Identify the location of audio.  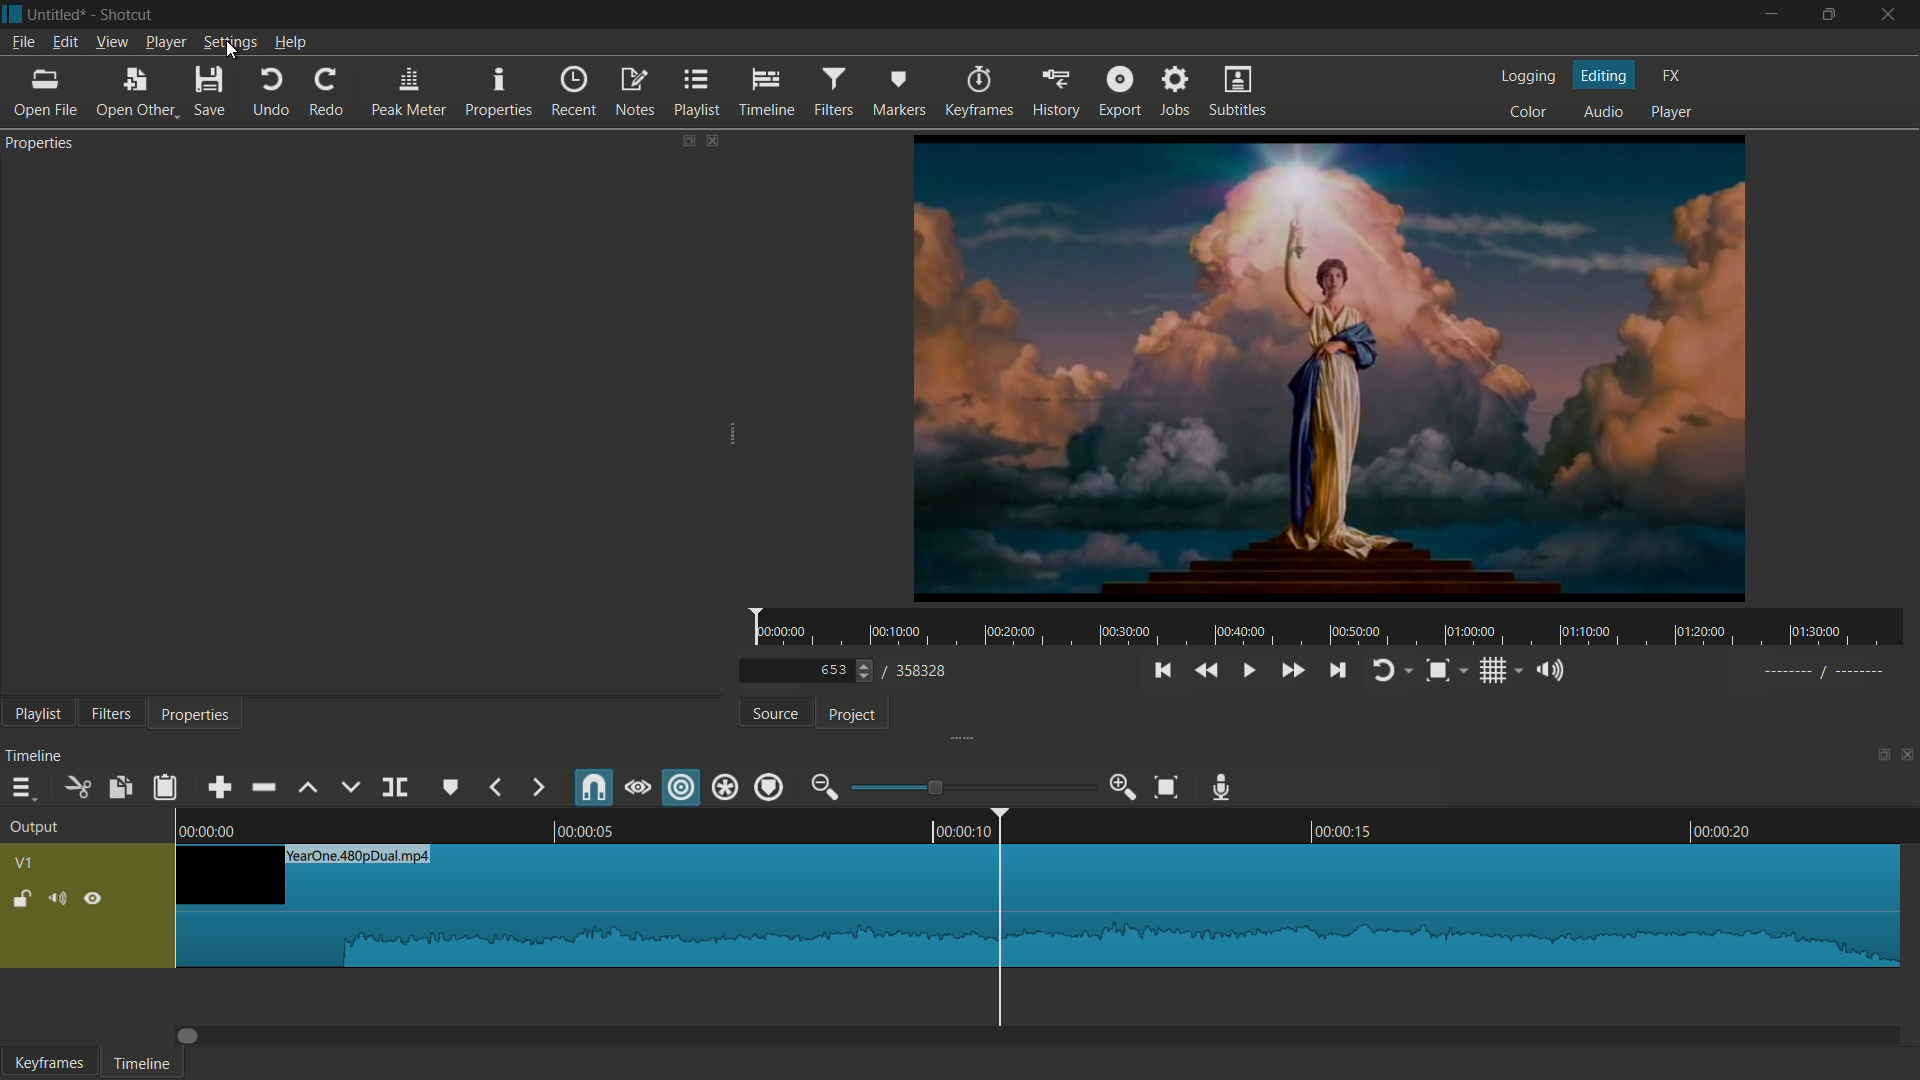
(1601, 111).